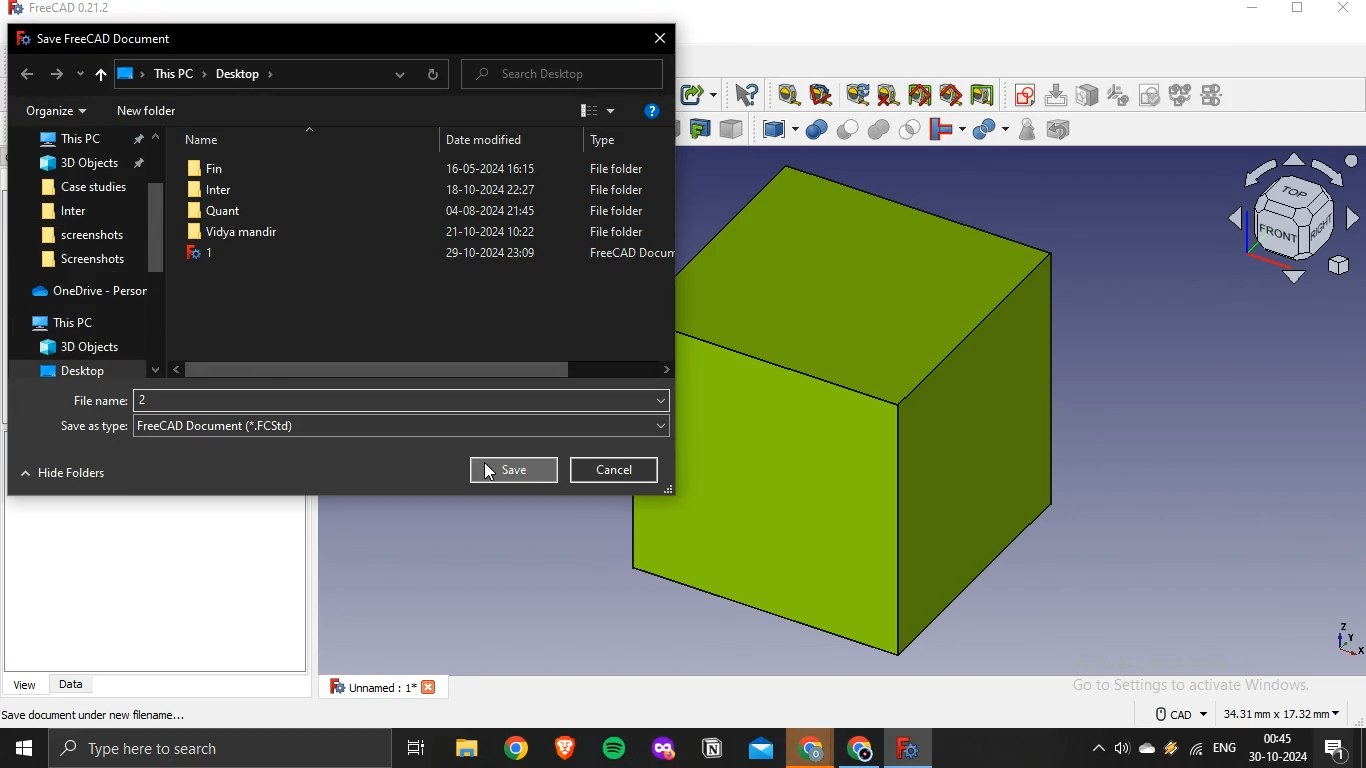 The image size is (1366, 768). What do you see at coordinates (1061, 130) in the screenshot?
I see `defeaturing` at bounding box center [1061, 130].